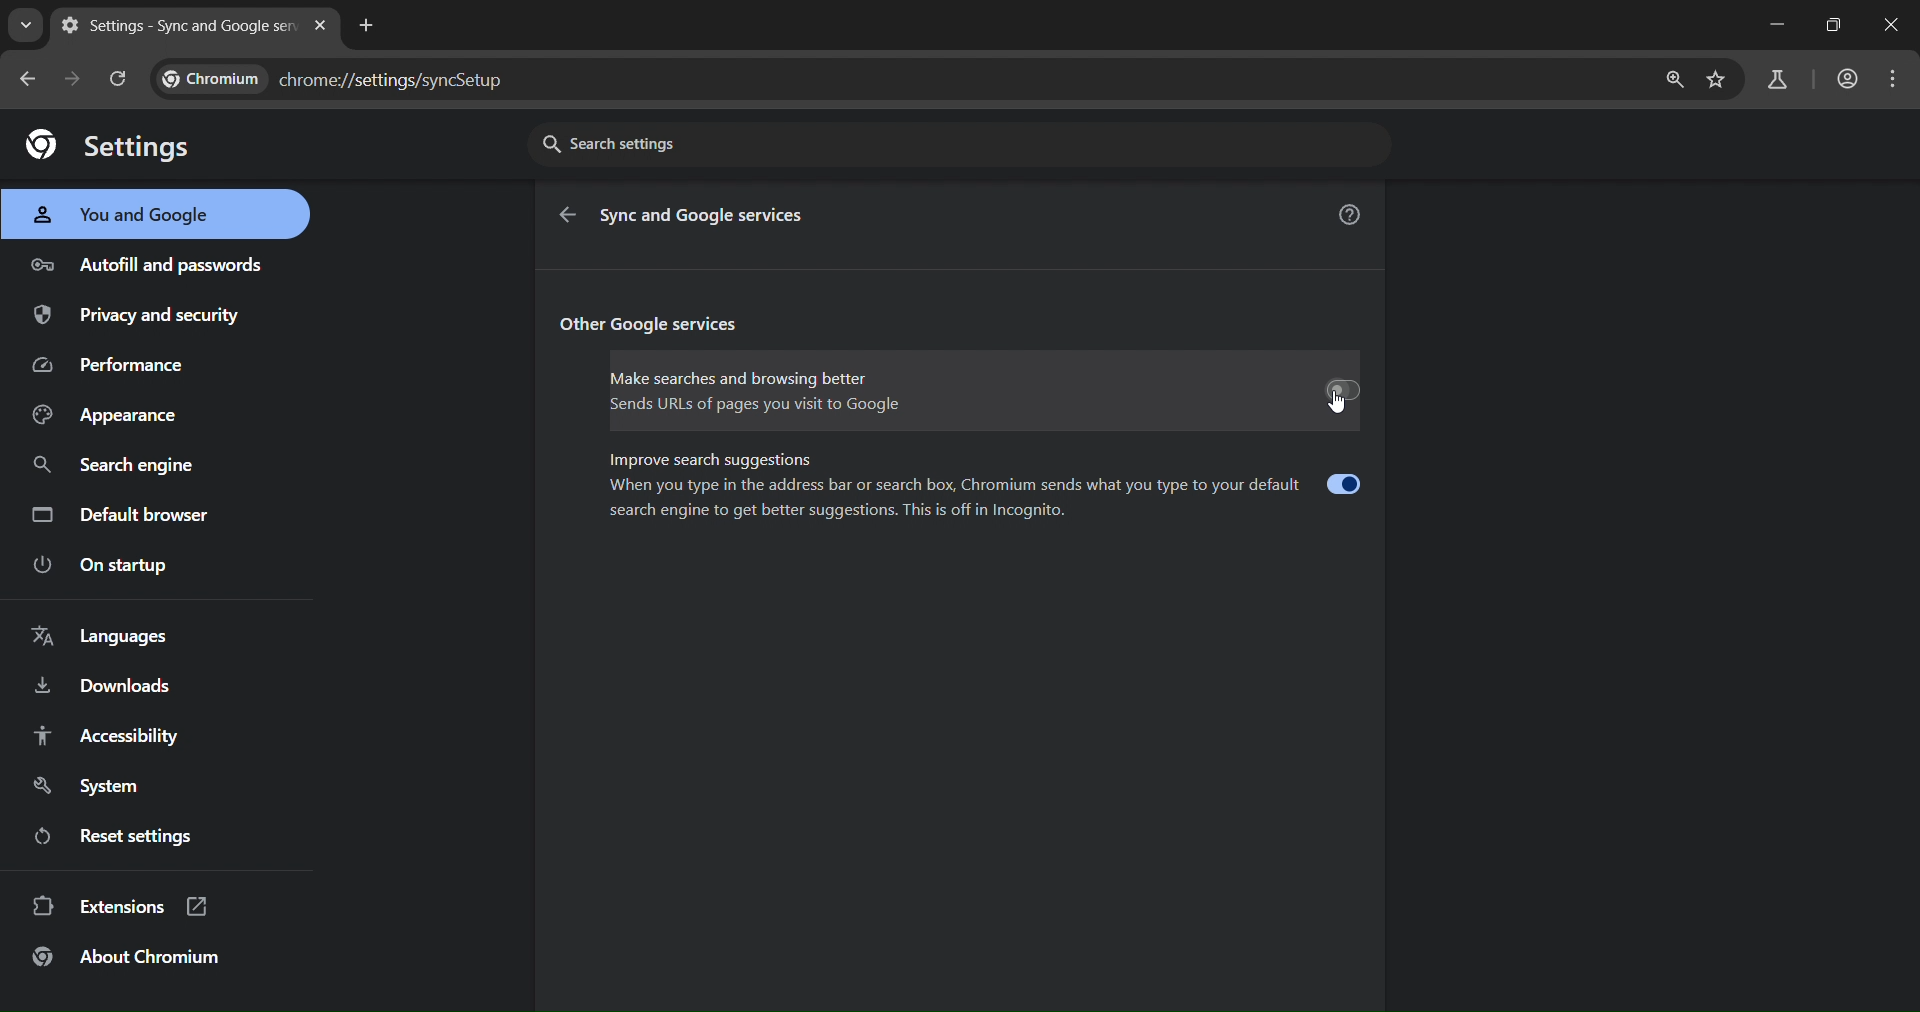  What do you see at coordinates (109, 417) in the screenshot?
I see `appearance` at bounding box center [109, 417].